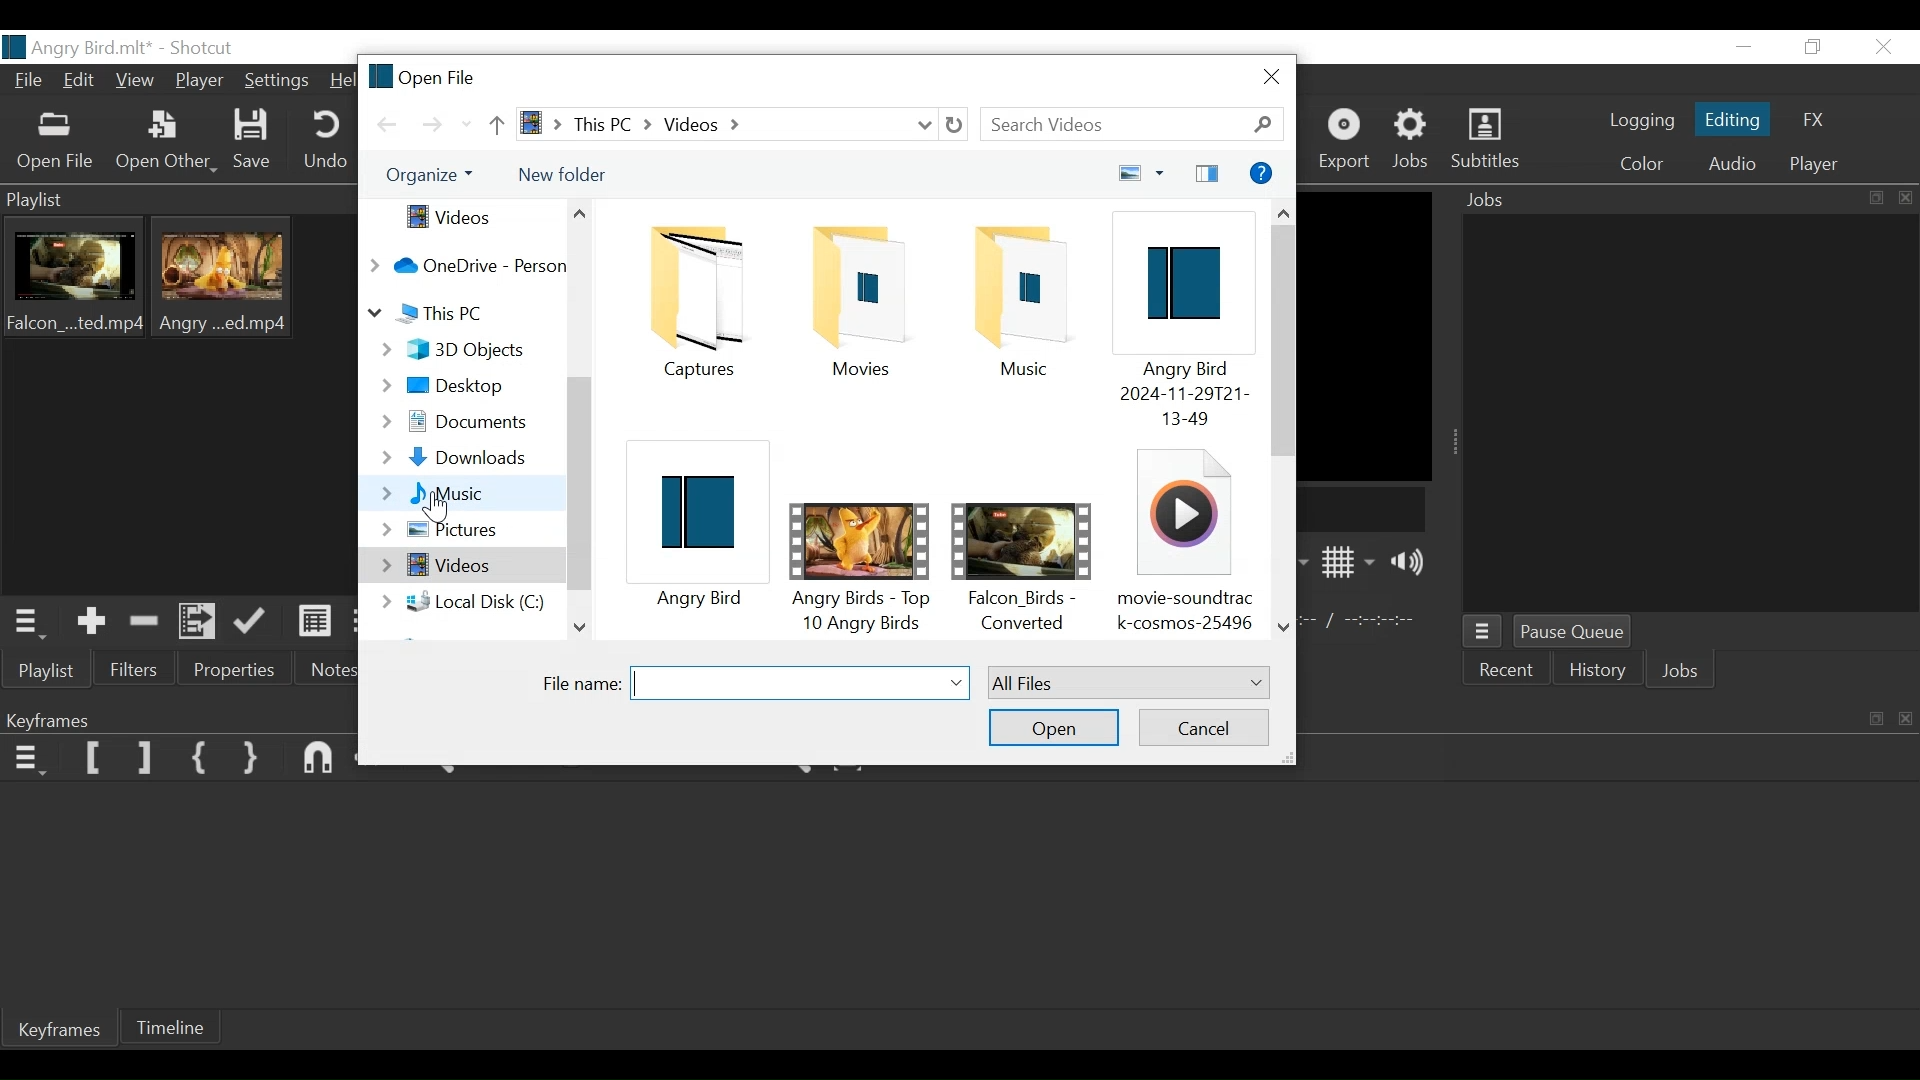 This screenshot has width=1920, height=1080. I want to click on Open Other, so click(166, 141).